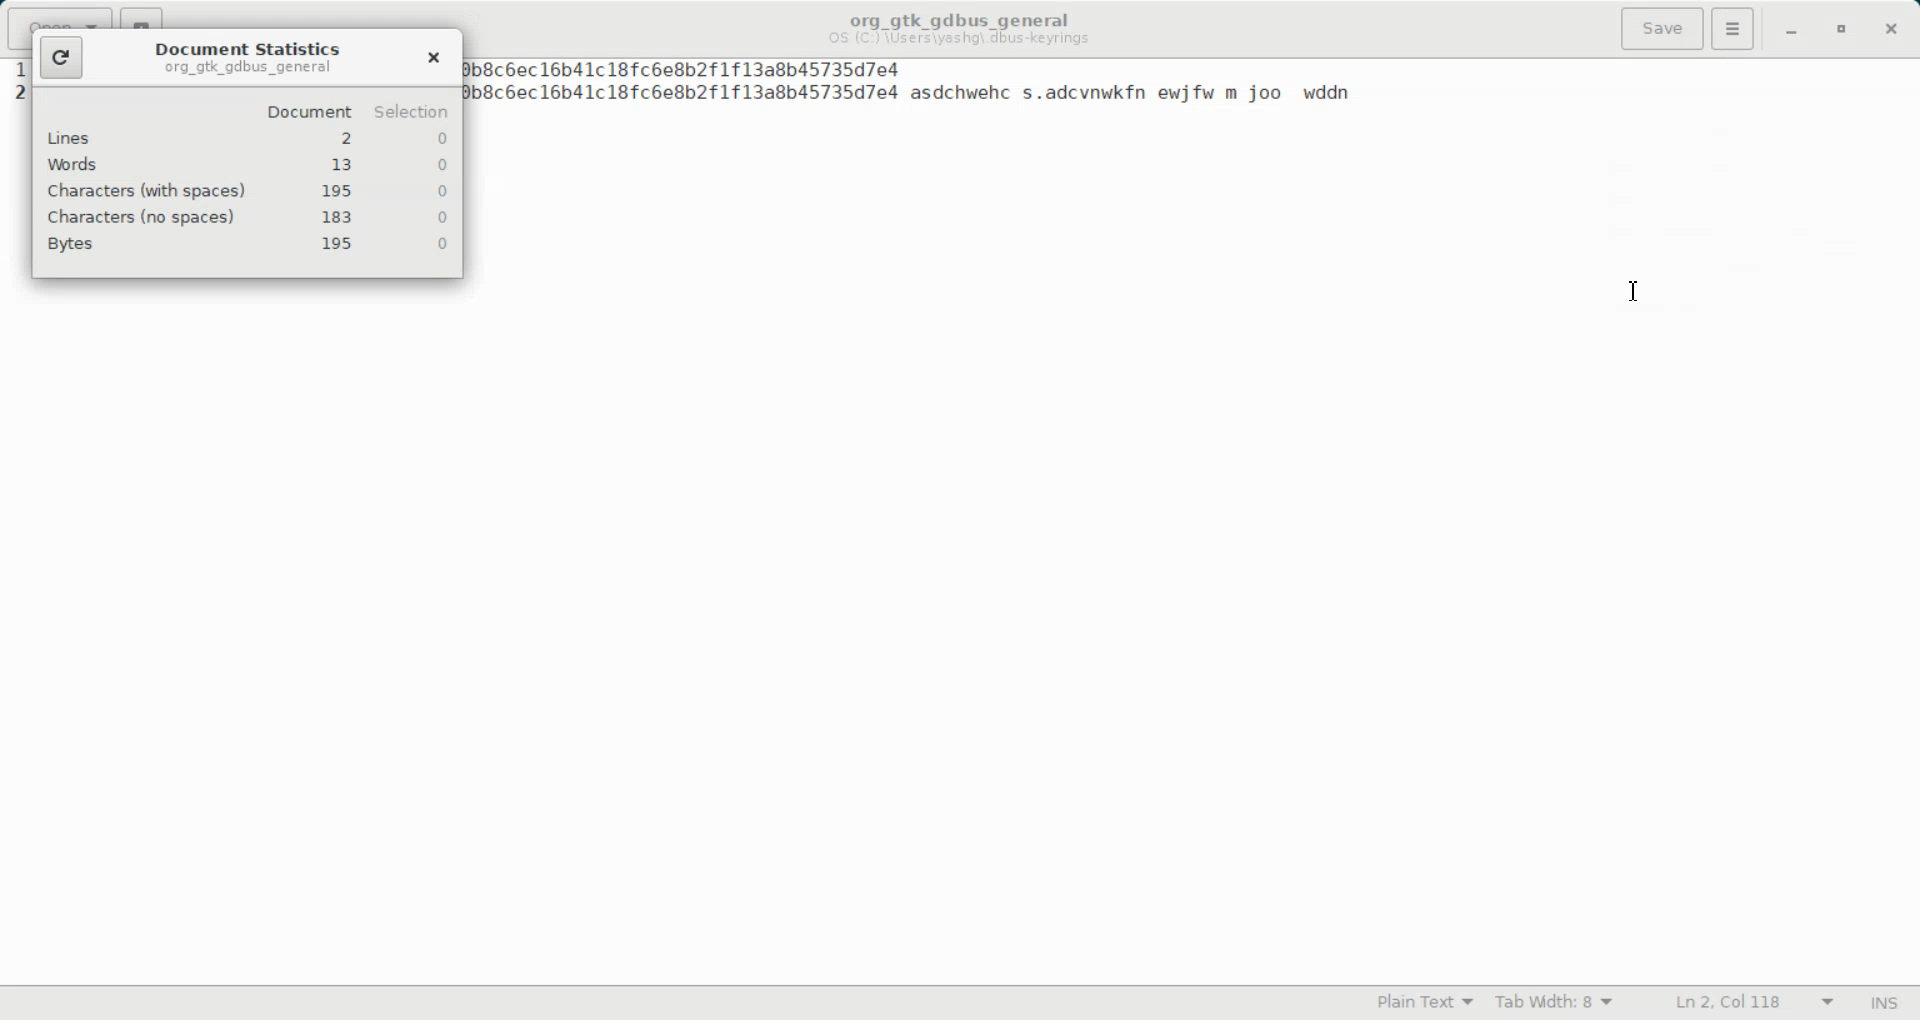 This screenshot has width=1920, height=1020. What do you see at coordinates (342, 163) in the screenshot?
I see `13` at bounding box center [342, 163].